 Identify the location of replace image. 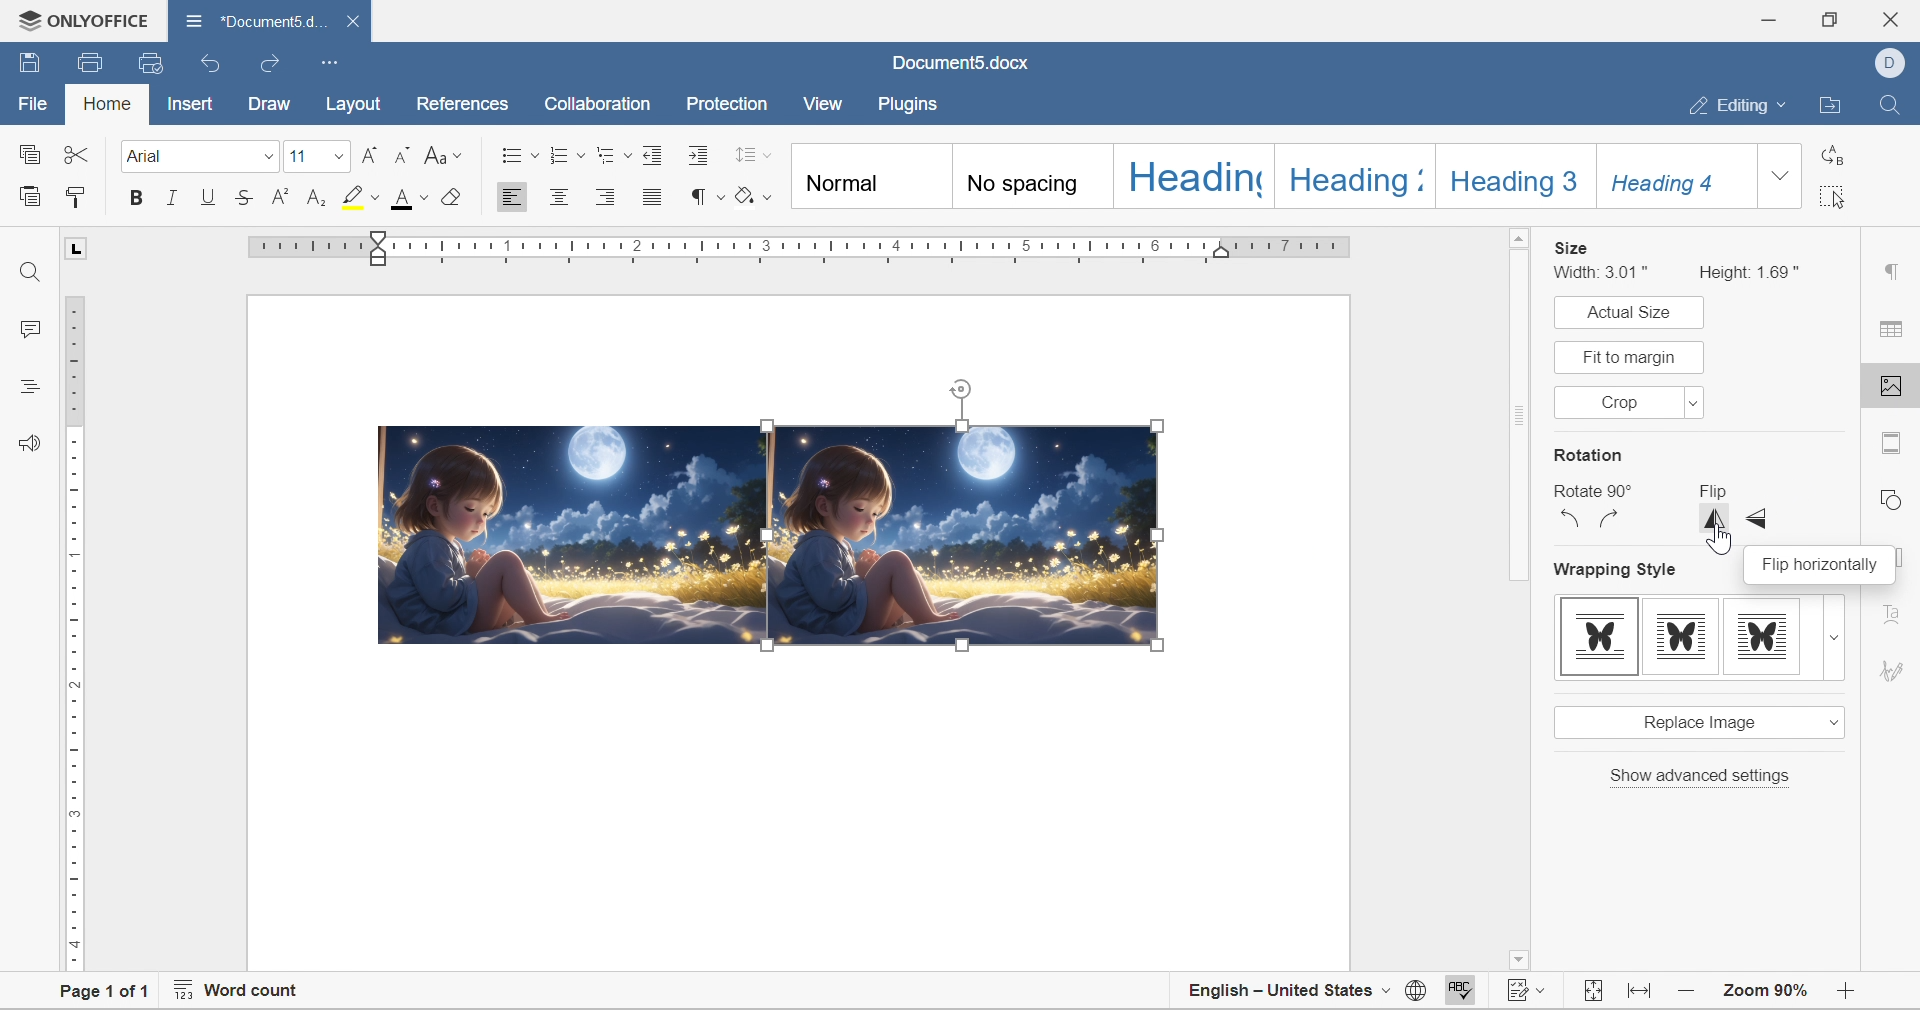
(1697, 722).